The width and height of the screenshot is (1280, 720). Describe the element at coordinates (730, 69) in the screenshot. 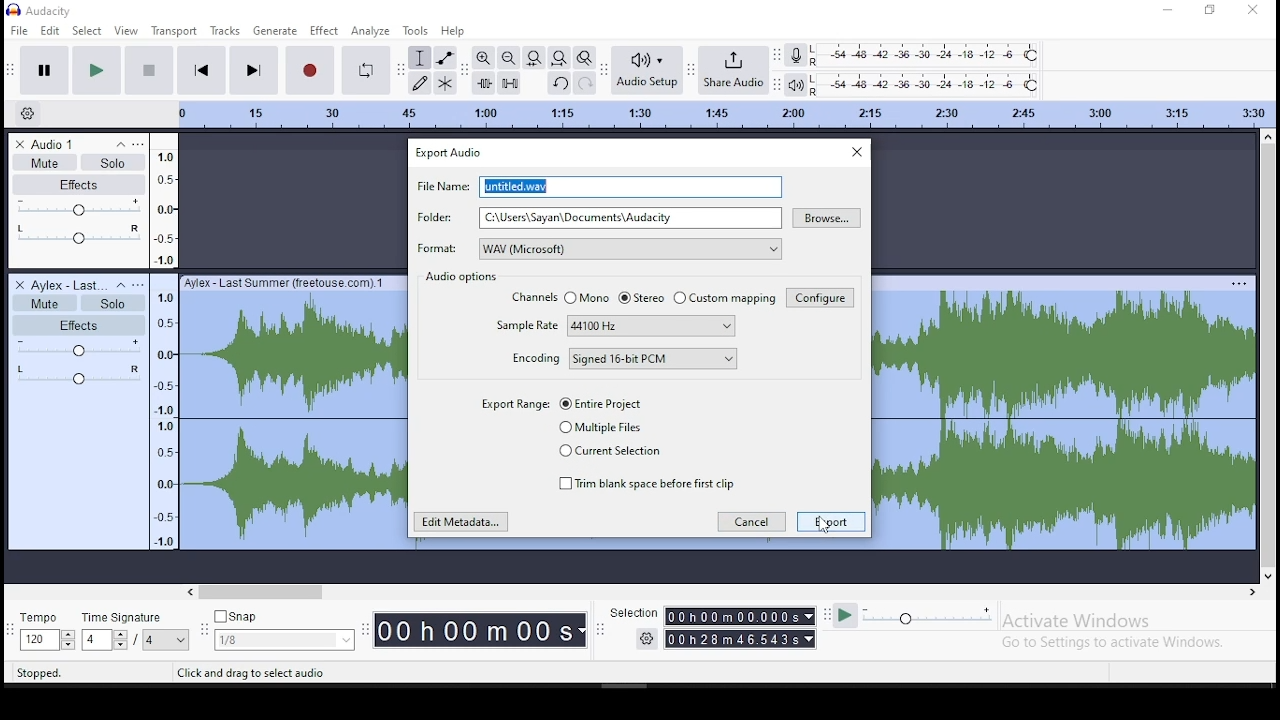

I see `share audio` at that location.